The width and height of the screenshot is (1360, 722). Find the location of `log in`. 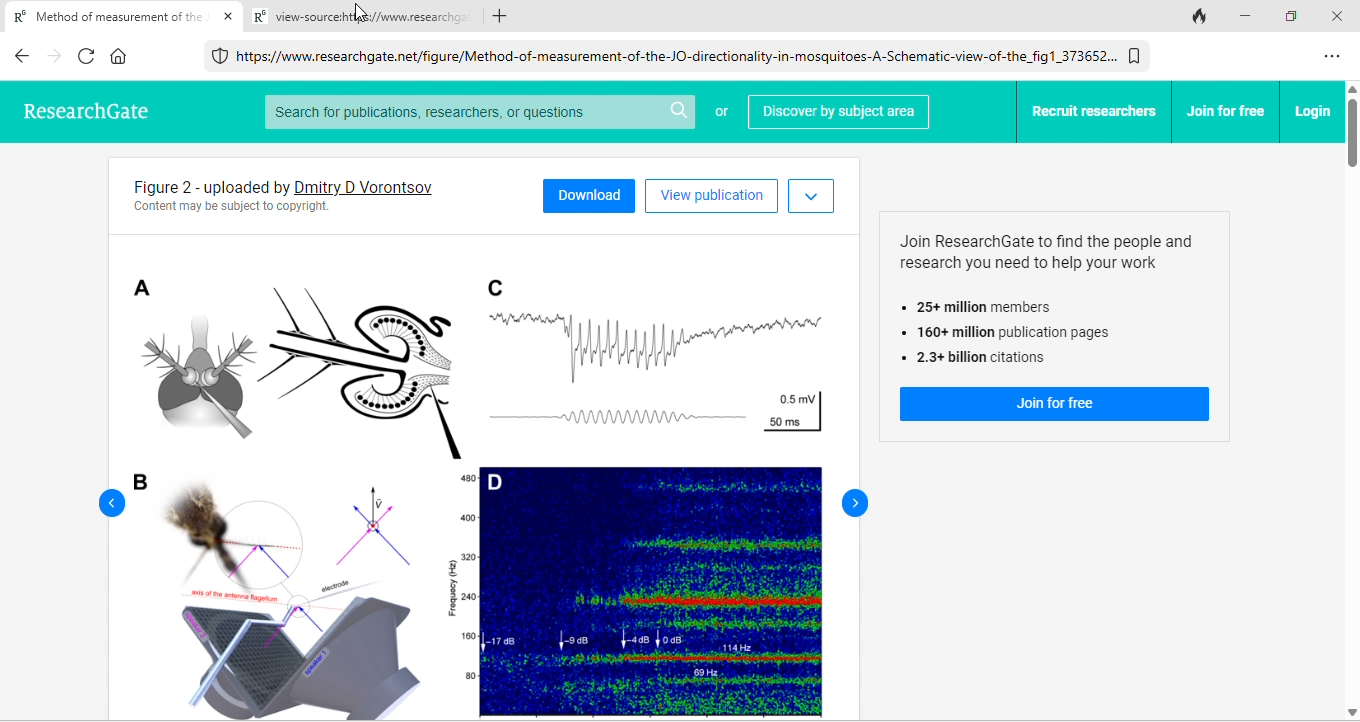

log in is located at coordinates (1309, 112).